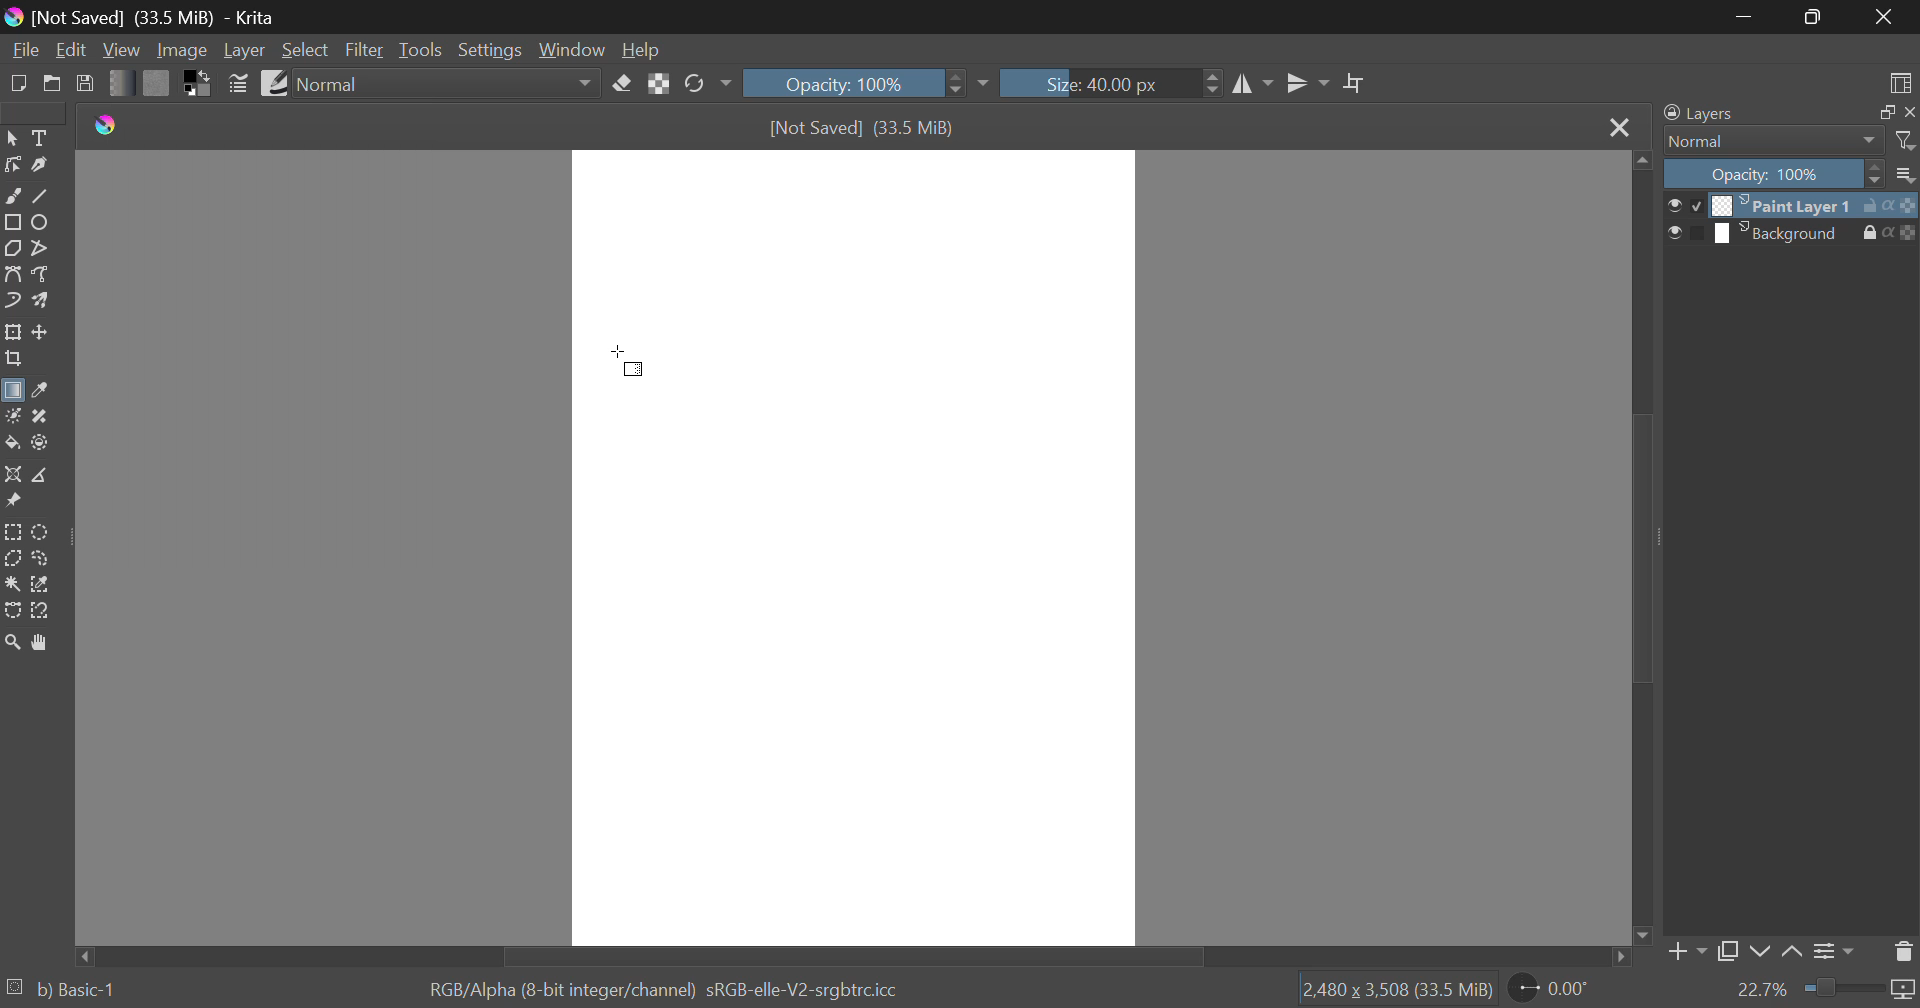  I want to click on unlock, so click(1874, 205).